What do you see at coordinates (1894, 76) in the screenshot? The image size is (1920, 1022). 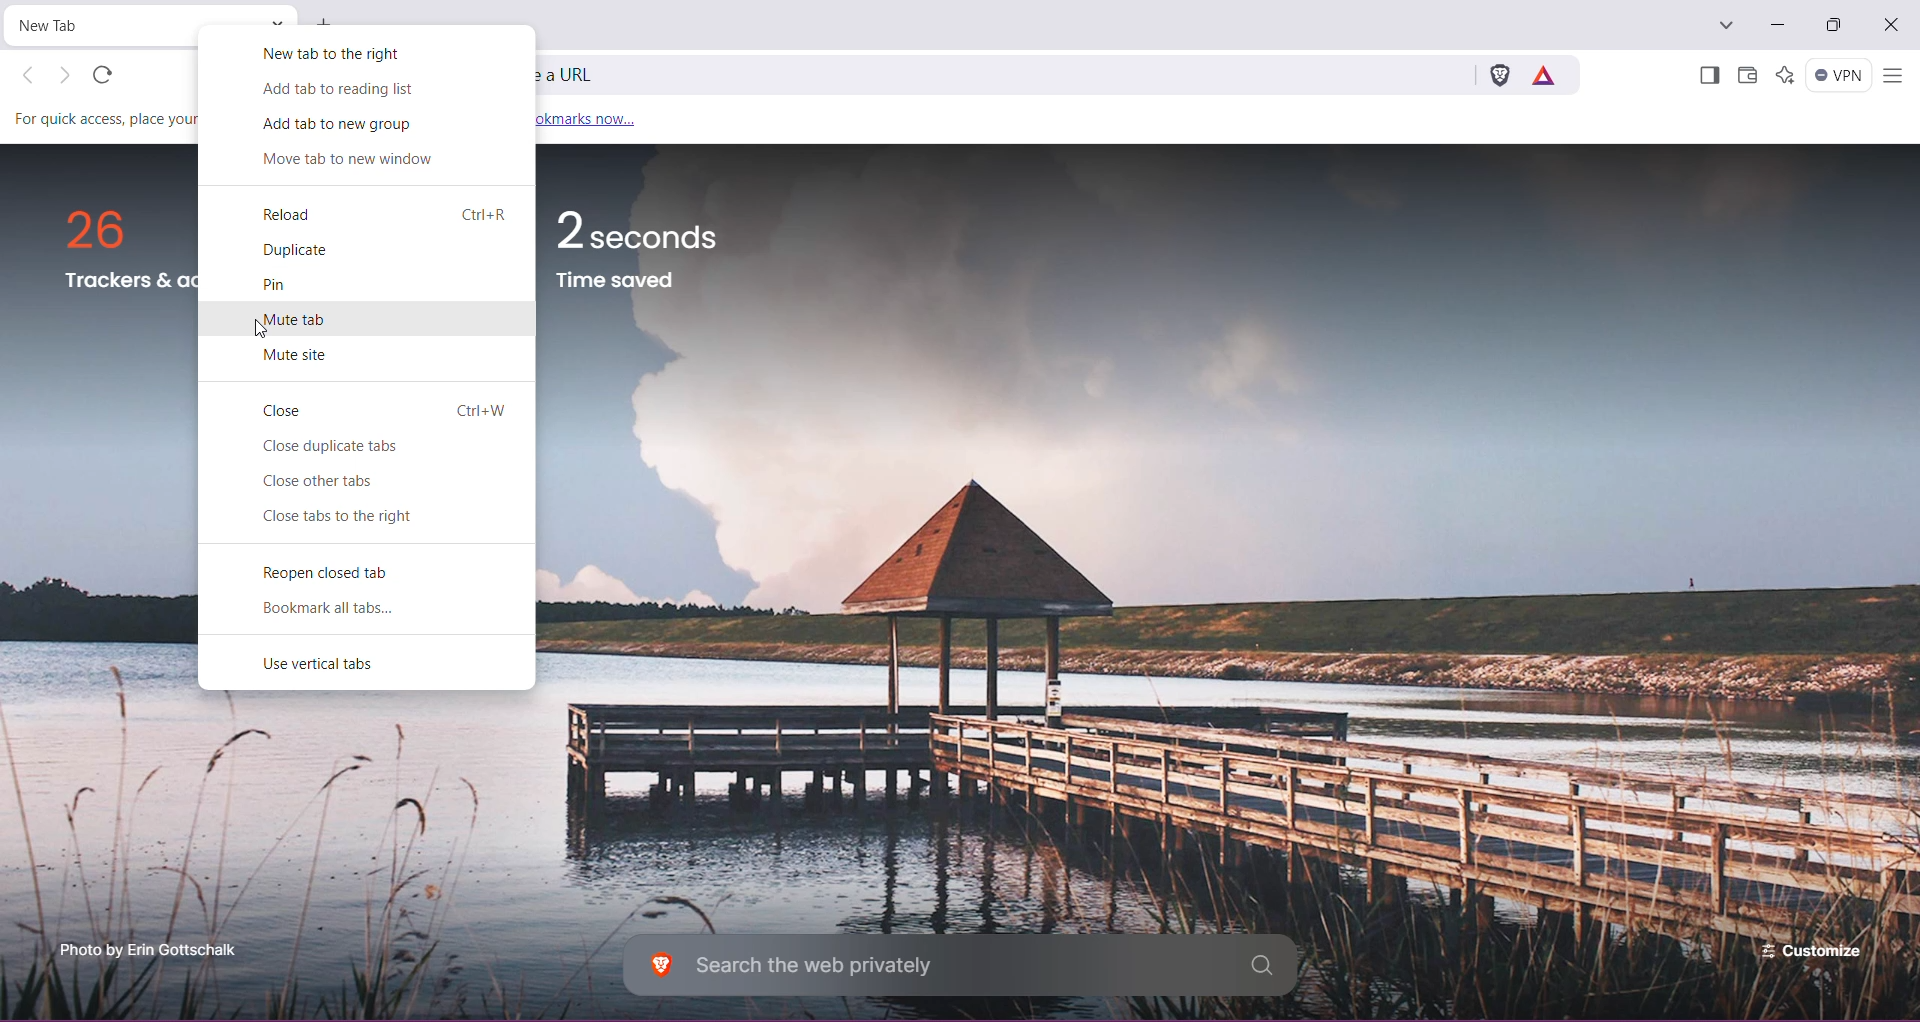 I see `Customize and control Brave` at bounding box center [1894, 76].